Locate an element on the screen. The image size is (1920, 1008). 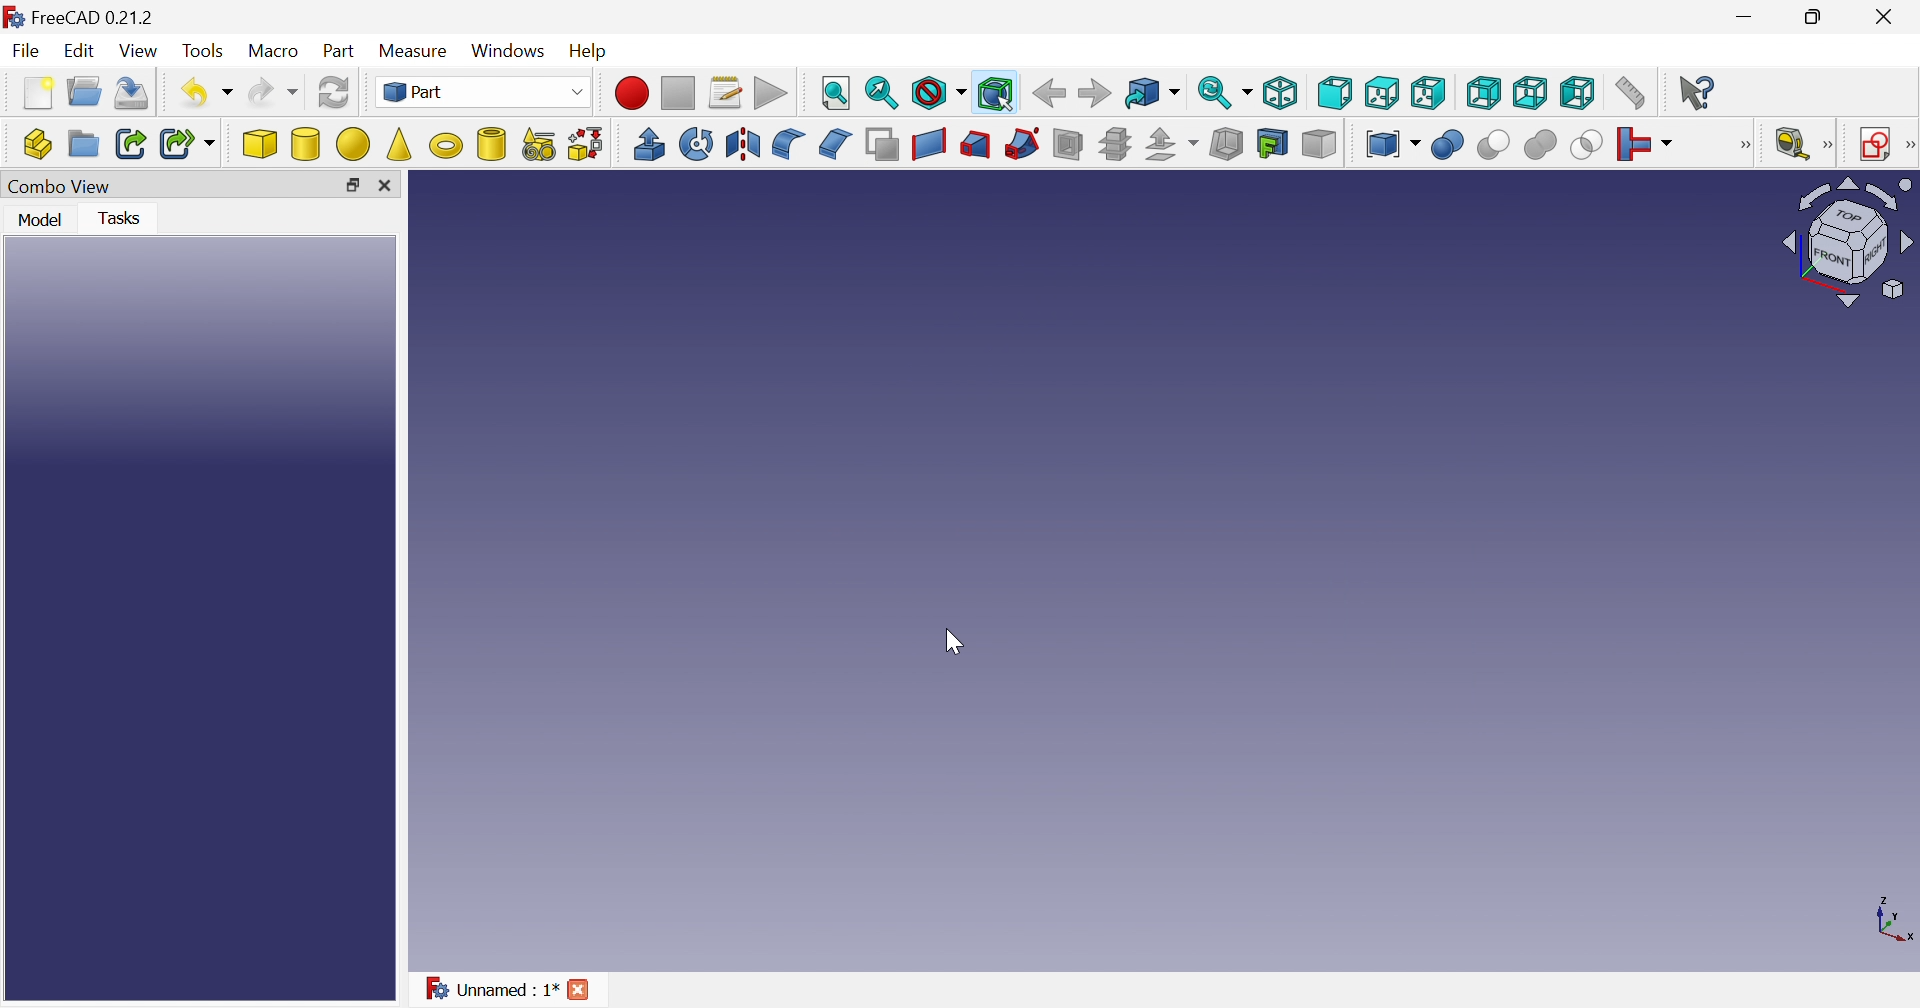
Bottom is located at coordinates (1530, 93).